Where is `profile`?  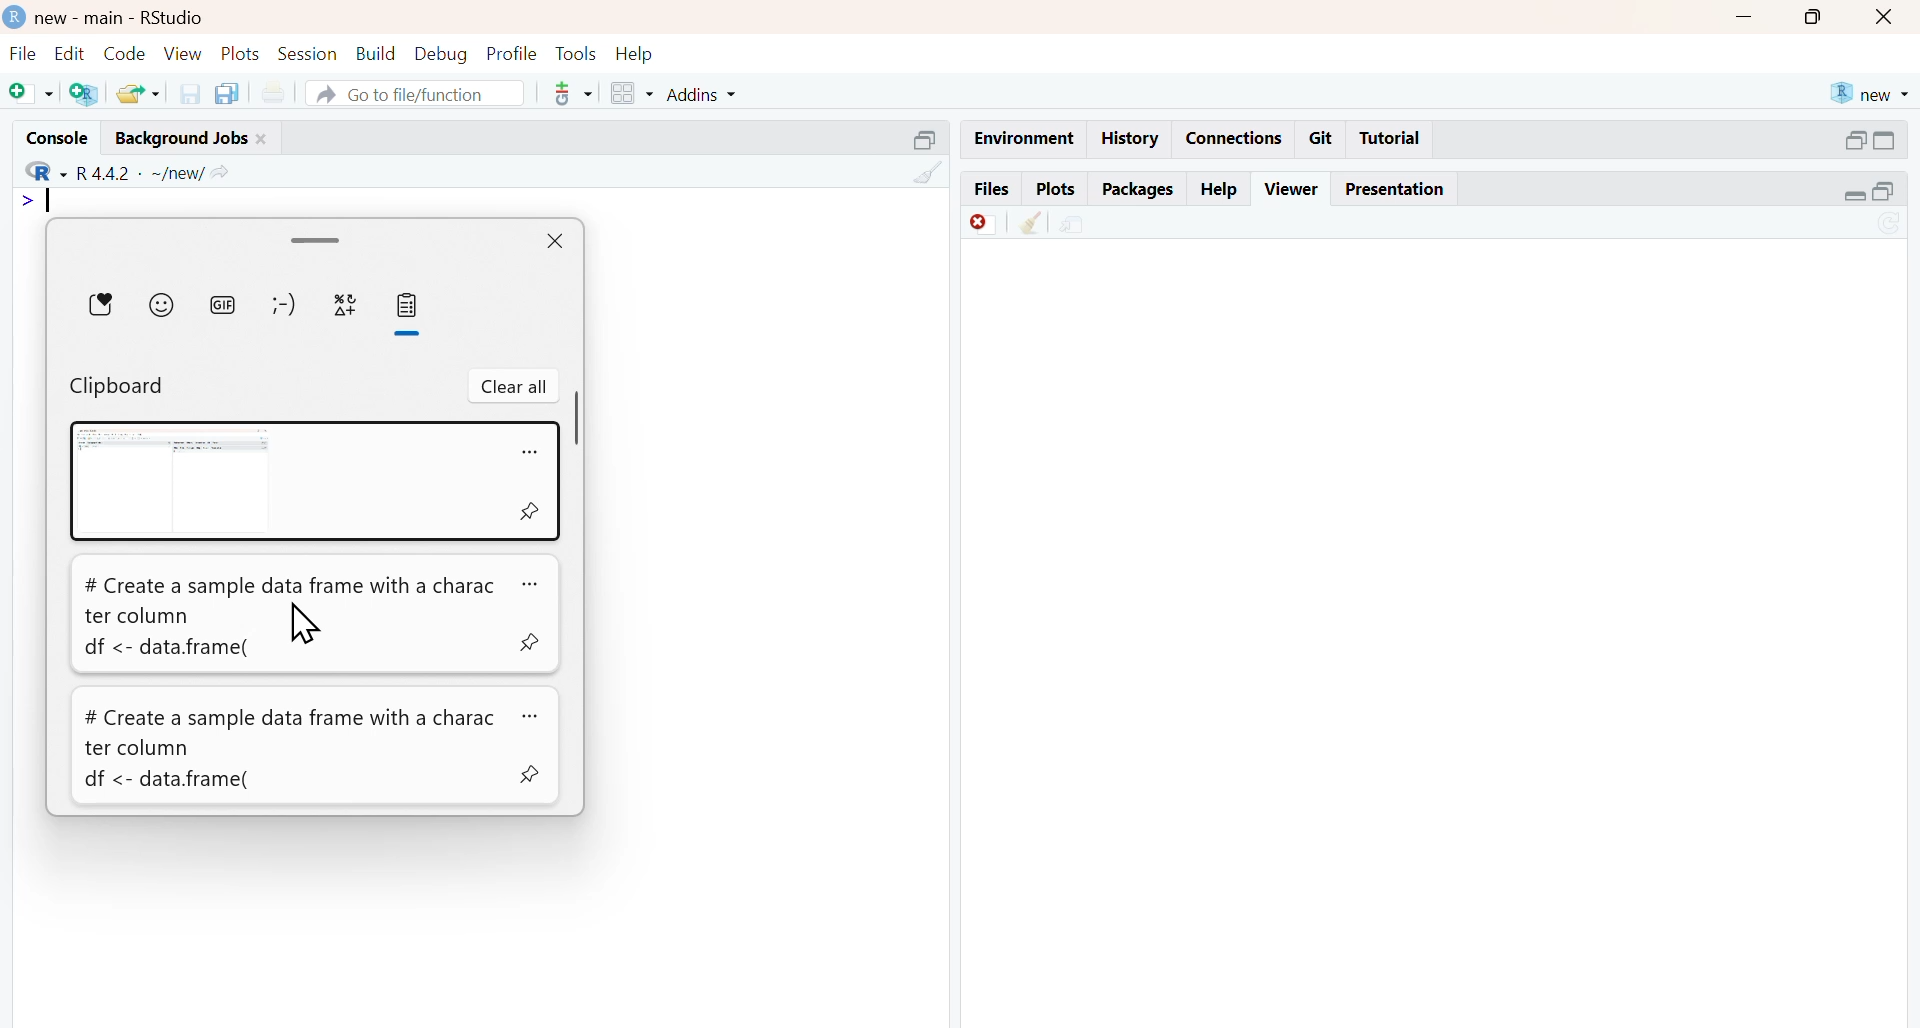
profile is located at coordinates (513, 54).